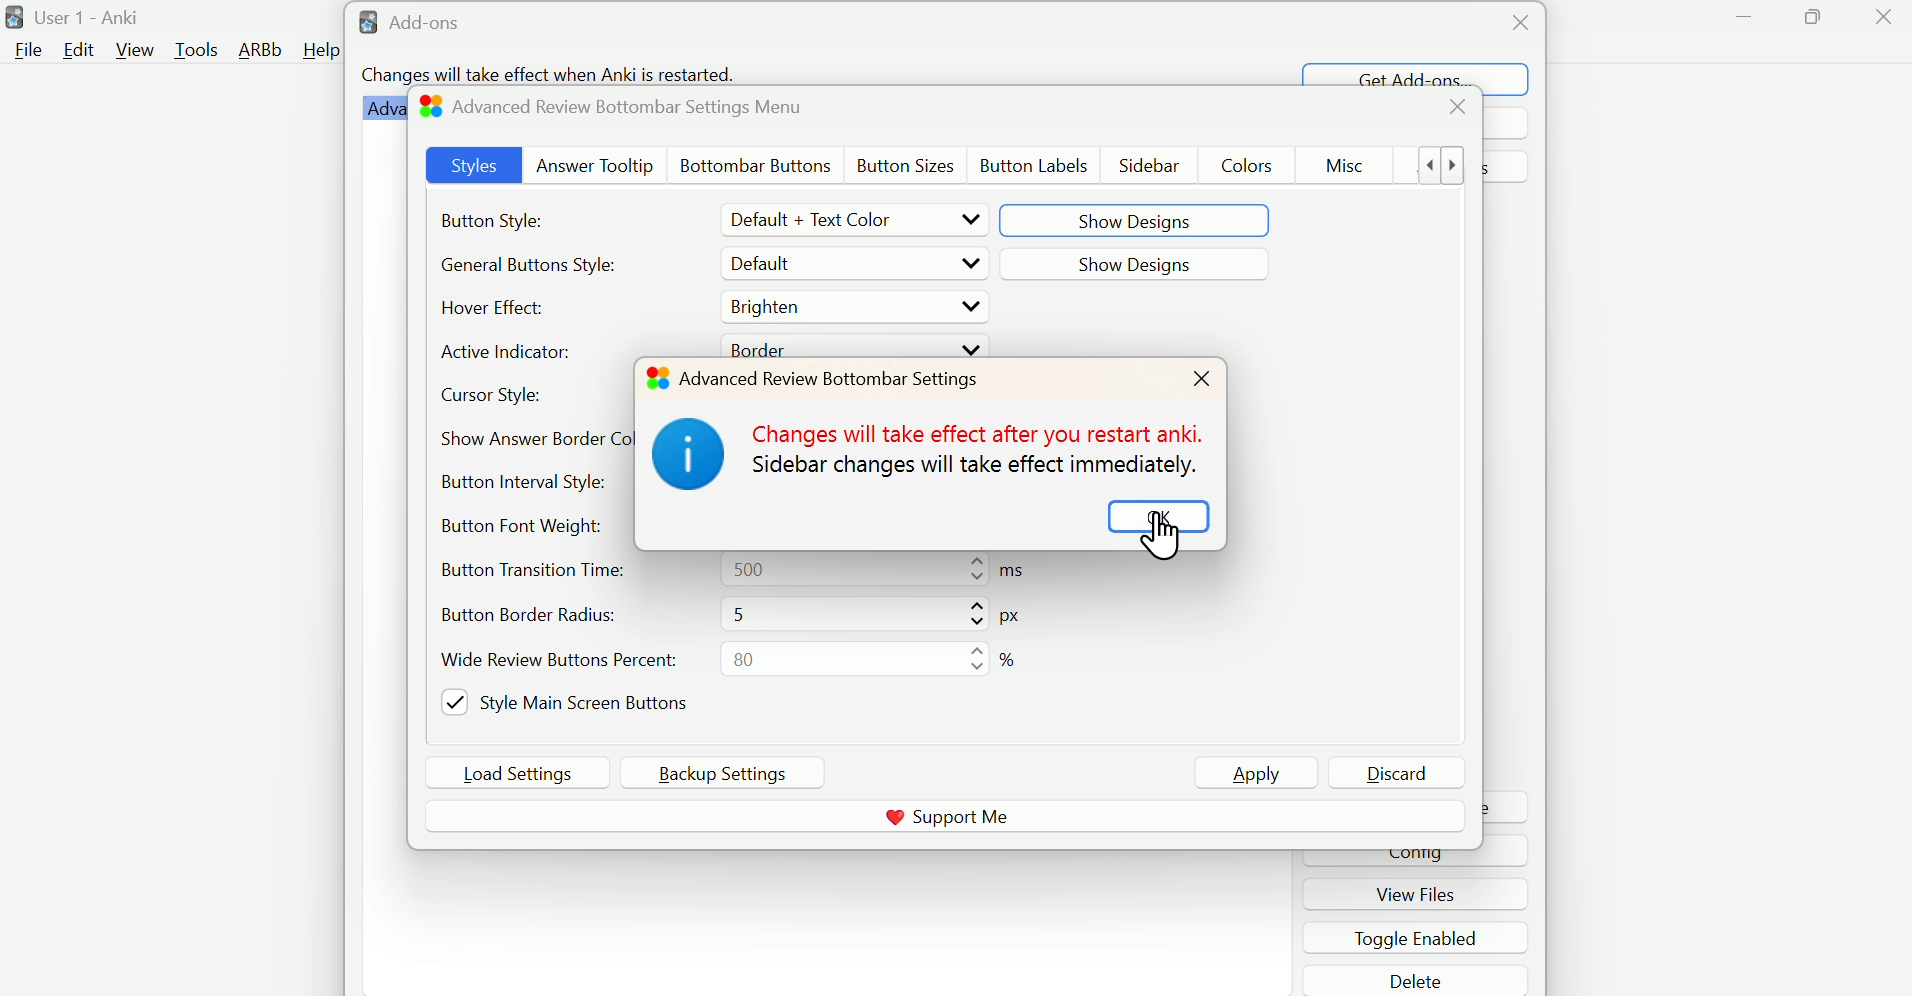 Image resolution: width=1912 pixels, height=996 pixels. What do you see at coordinates (89, 18) in the screenshot?
I see `User 1 - Anki` at bounding box center [89, 18].